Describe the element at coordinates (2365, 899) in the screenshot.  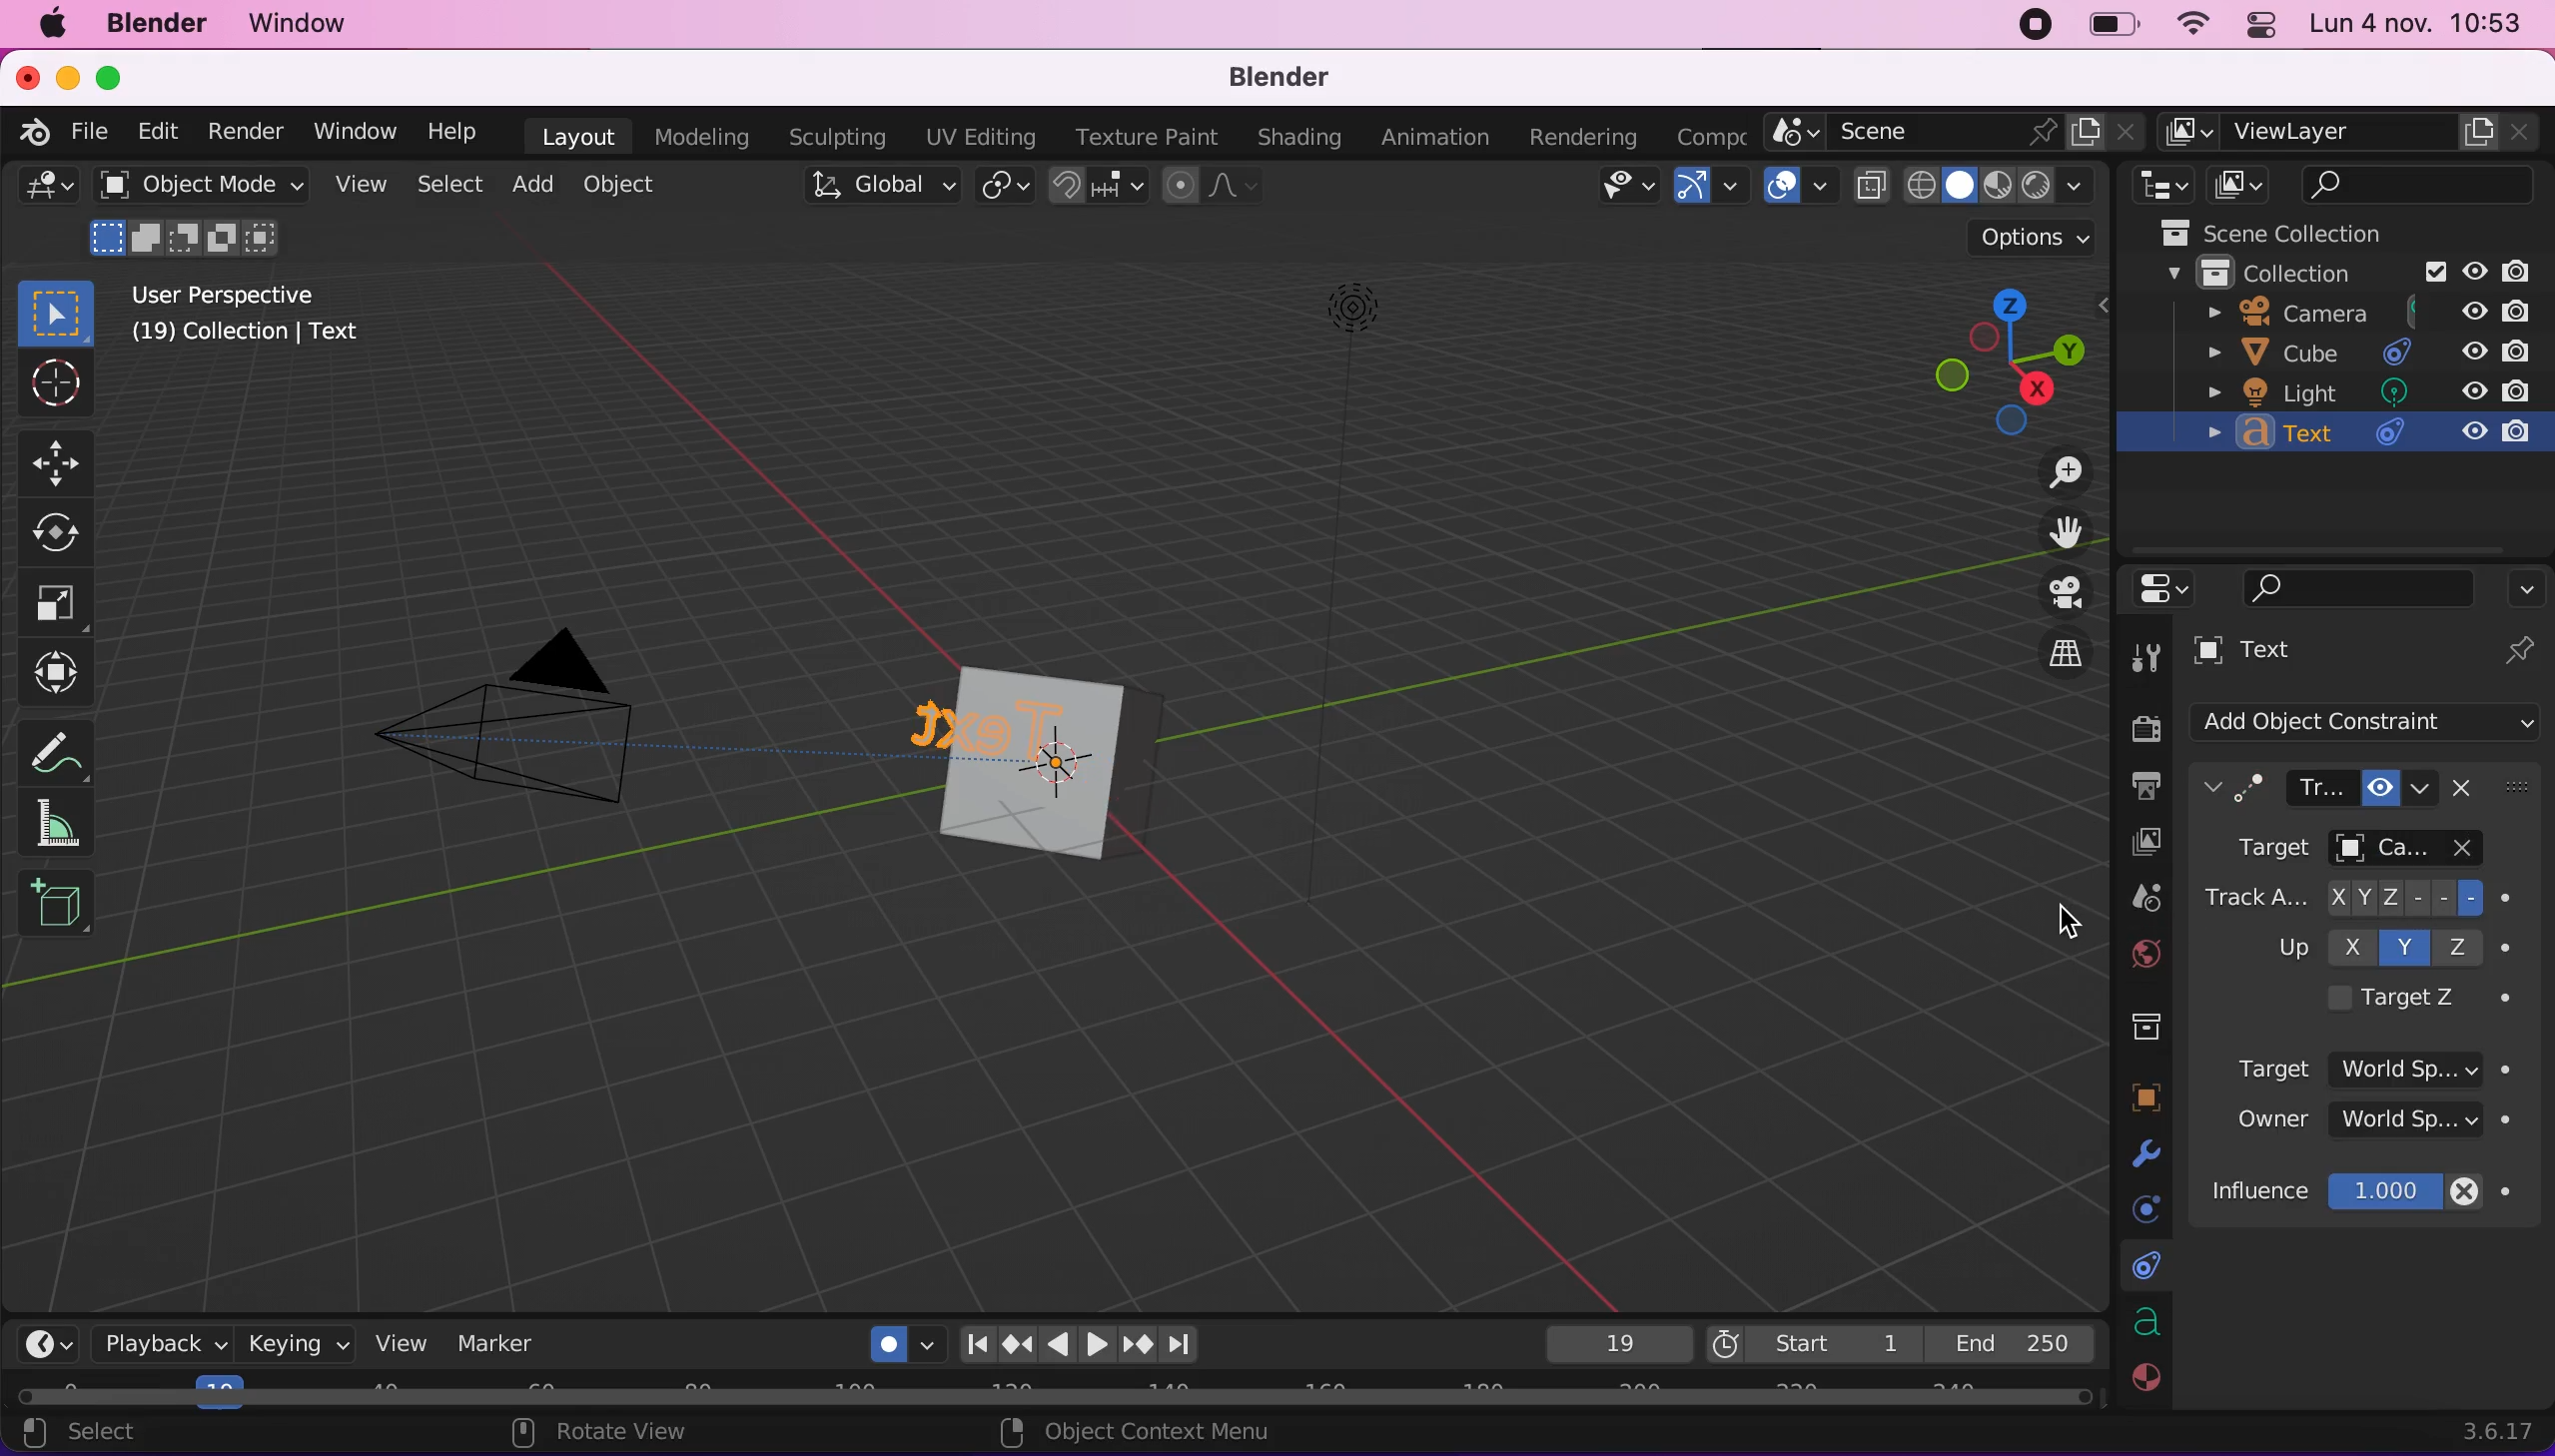
I see `track xyz` at that location.